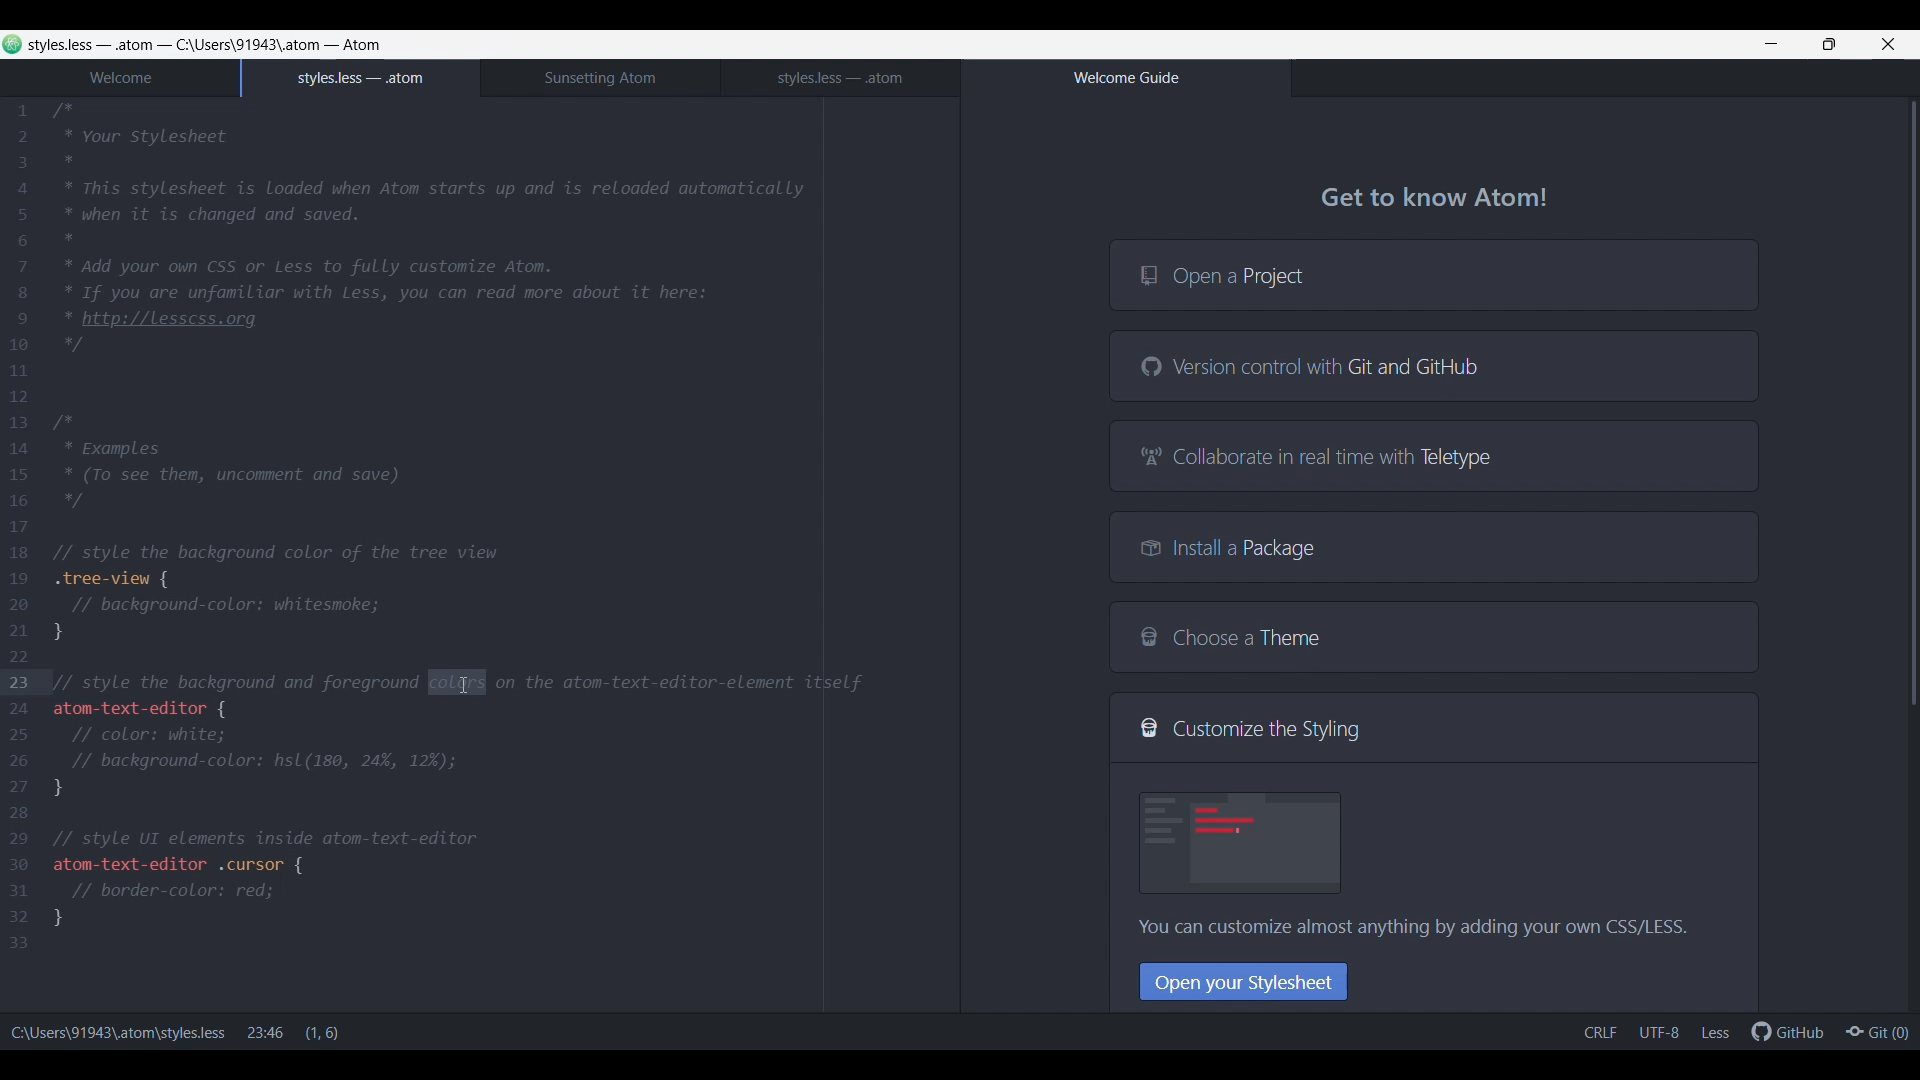 This screenshot has width=1920, height=1080. What do you see at coordinates (1433, 365) in the screenshot?
I see `Version control with Git and GitHub` at bounding box center [1433, 365].